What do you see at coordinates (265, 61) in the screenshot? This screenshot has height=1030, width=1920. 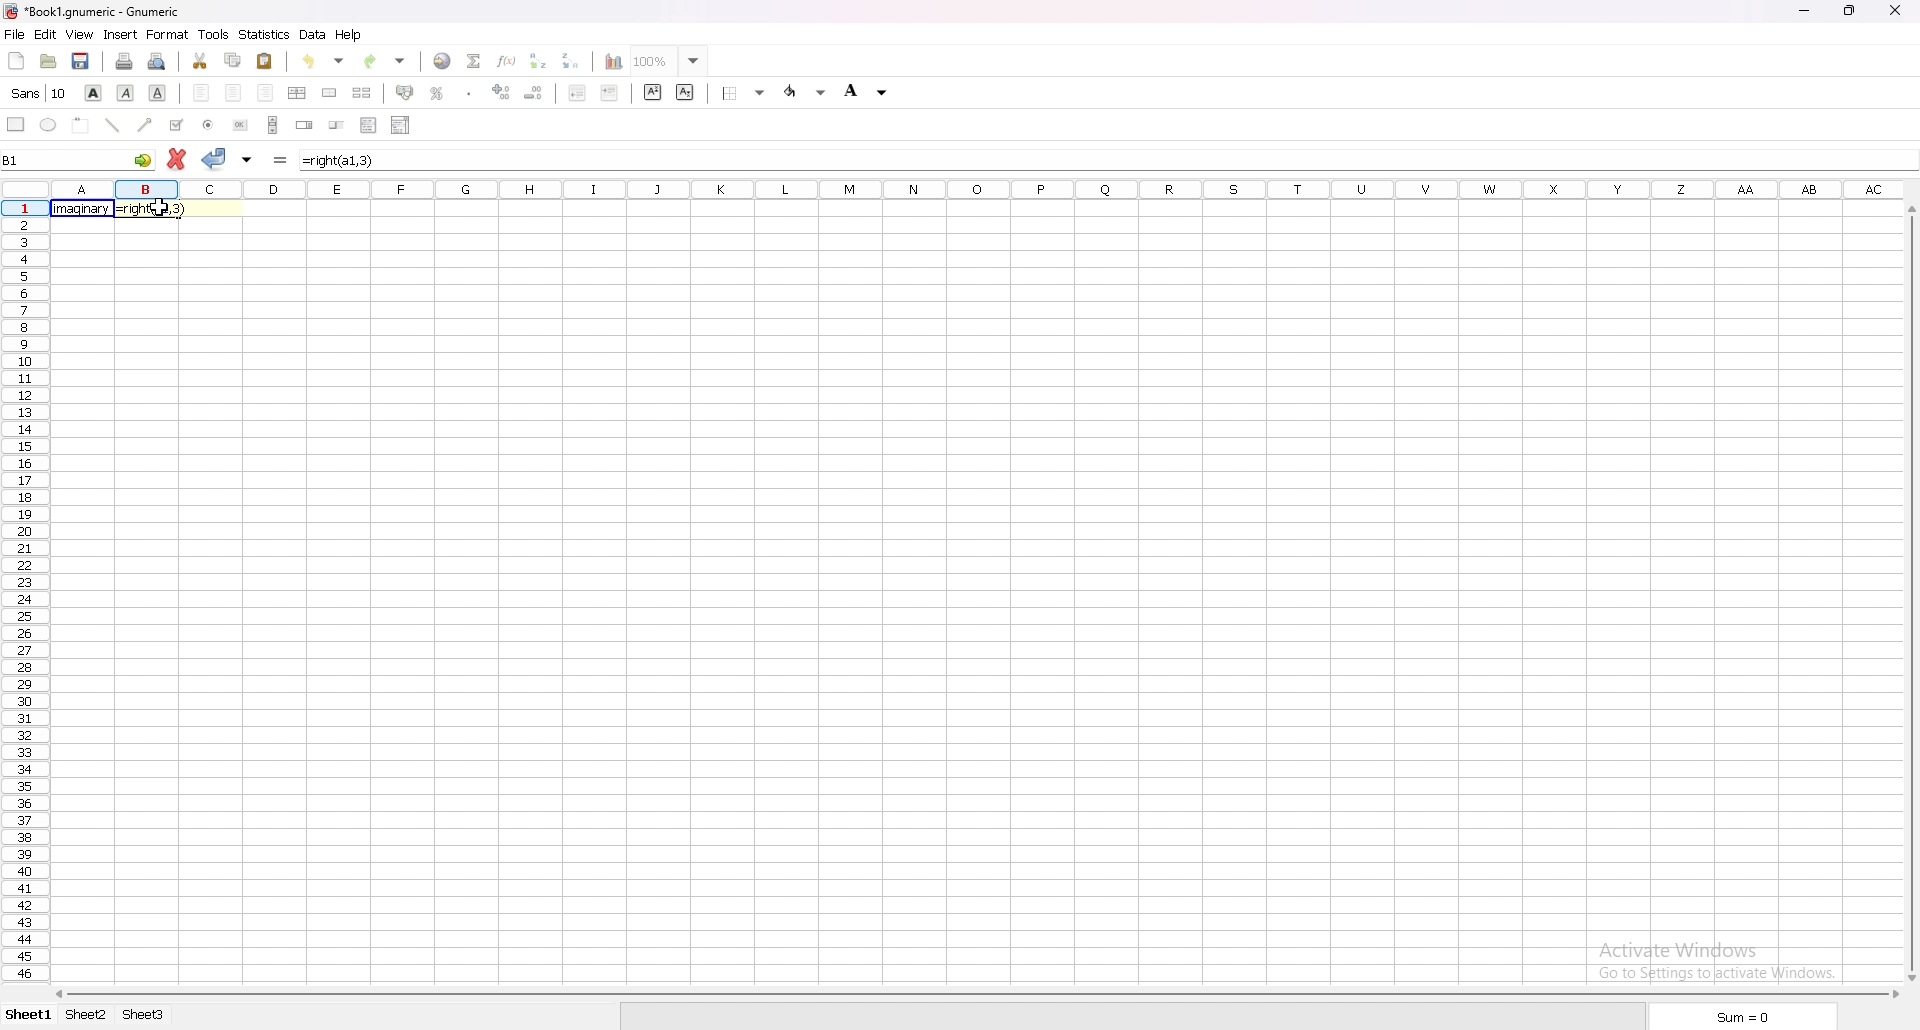 I see `paste` at bounding box center [265, 61].